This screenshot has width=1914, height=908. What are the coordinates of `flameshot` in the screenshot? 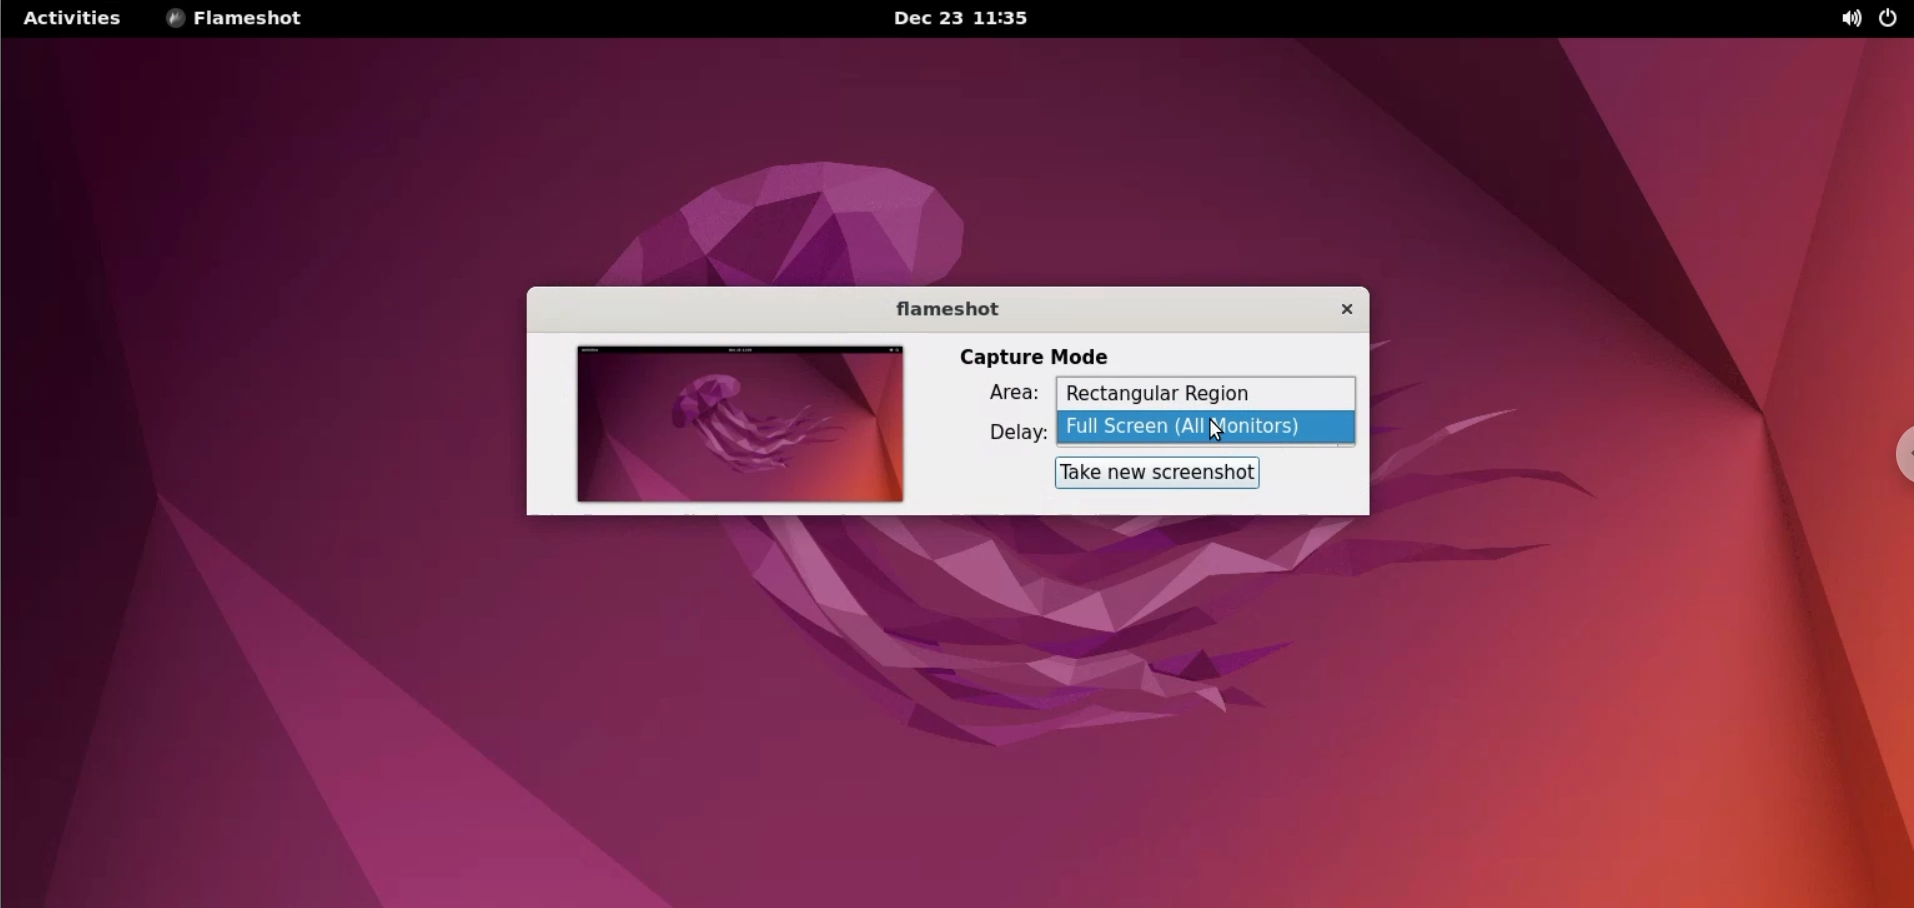 It's located at (947, 308).